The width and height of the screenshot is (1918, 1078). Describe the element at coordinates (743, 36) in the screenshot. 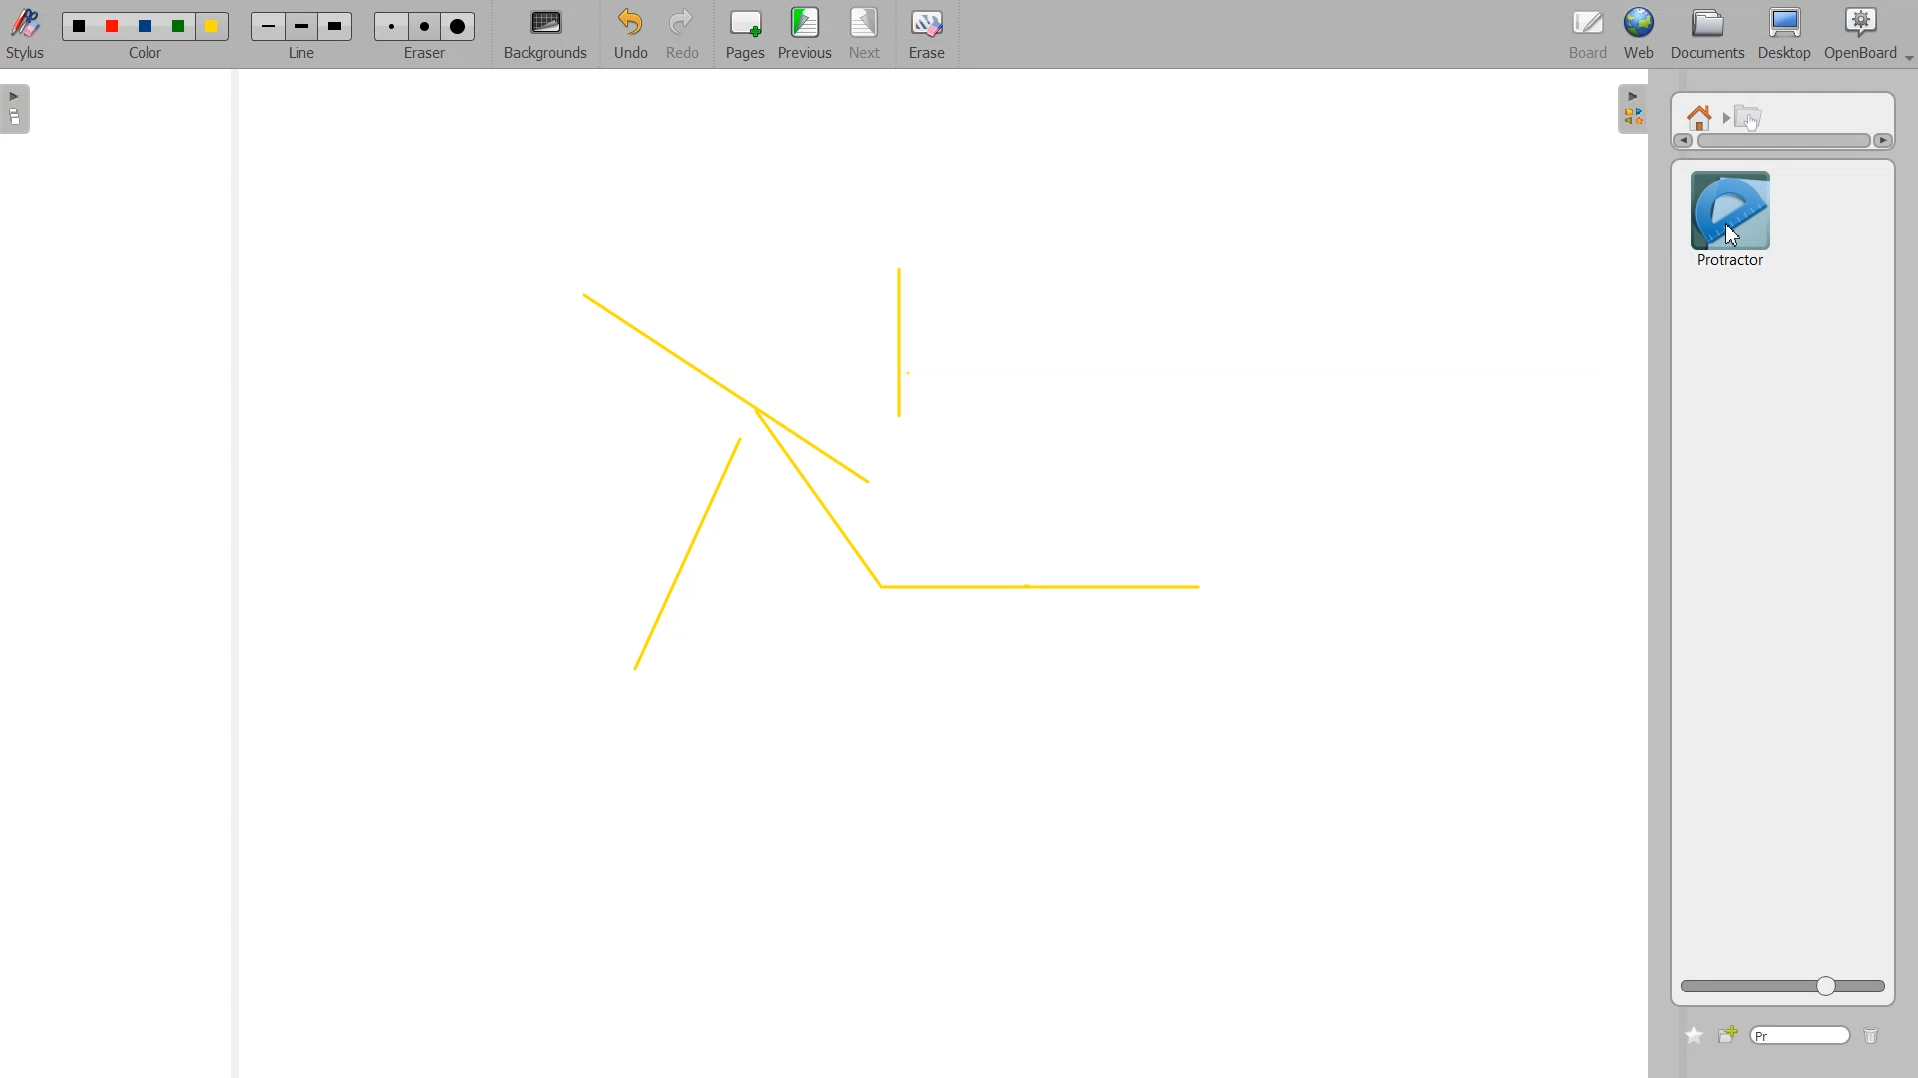

I see `Pages` at that location.